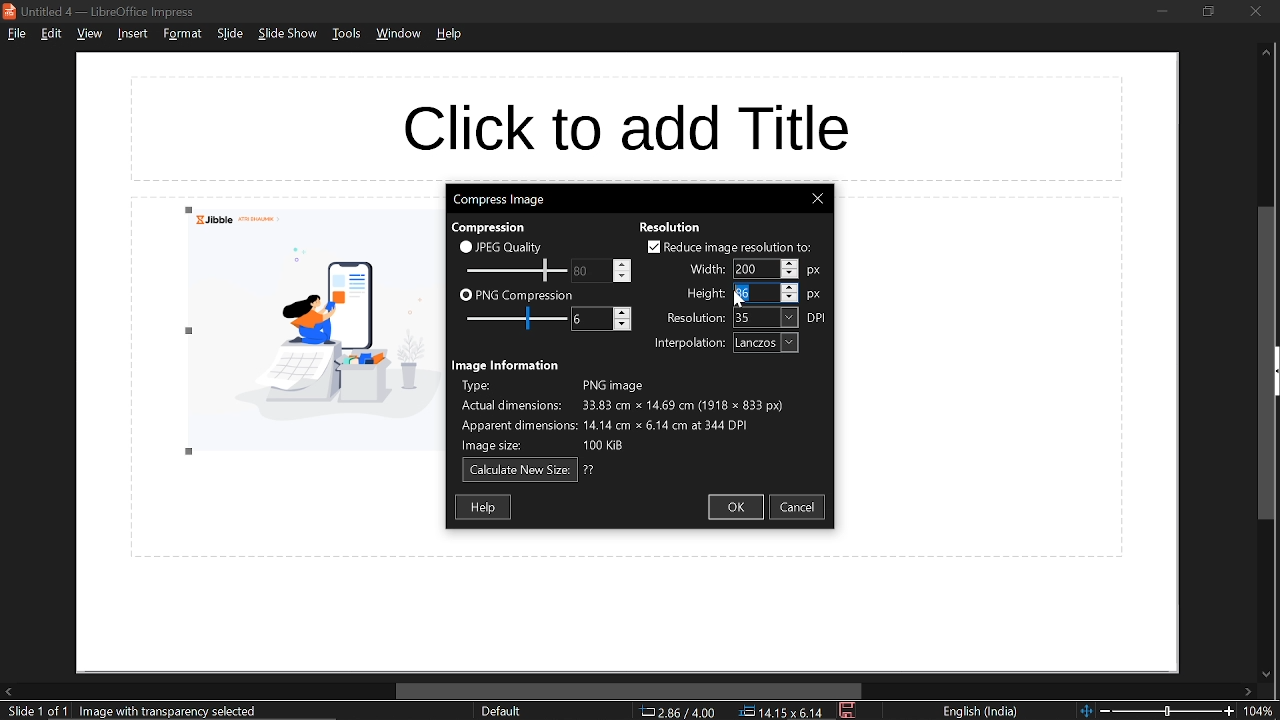 The image size is (1280, 720). What do you see at coordinates (817, 199) in the screenshot?
I see `Close` at bounding box center [817, 199].